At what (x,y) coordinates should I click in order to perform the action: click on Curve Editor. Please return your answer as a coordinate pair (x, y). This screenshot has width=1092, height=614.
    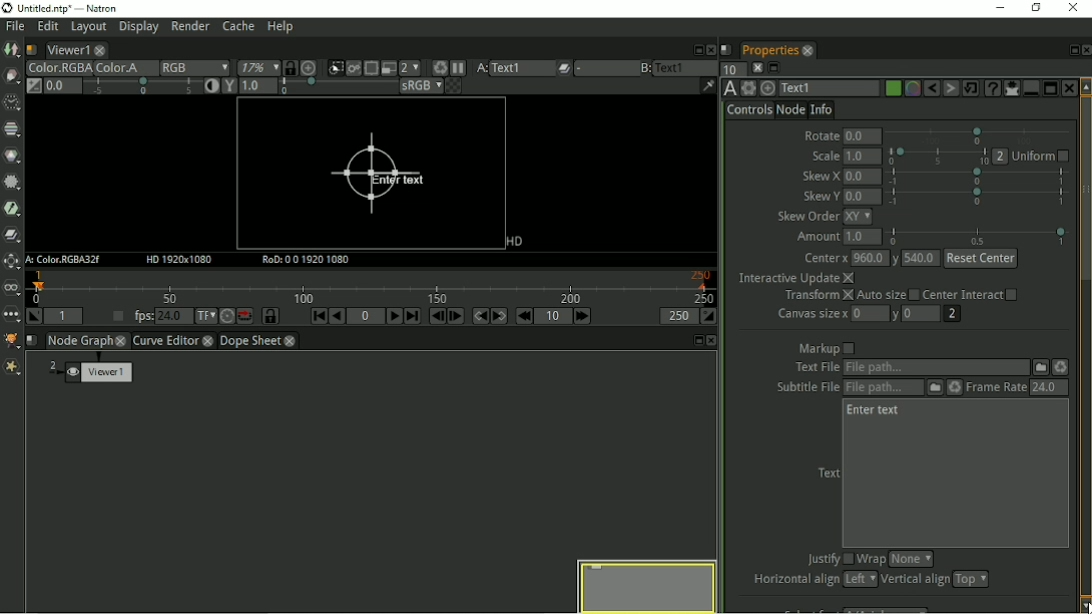
    Looking at the image, I should click on (165, 342).